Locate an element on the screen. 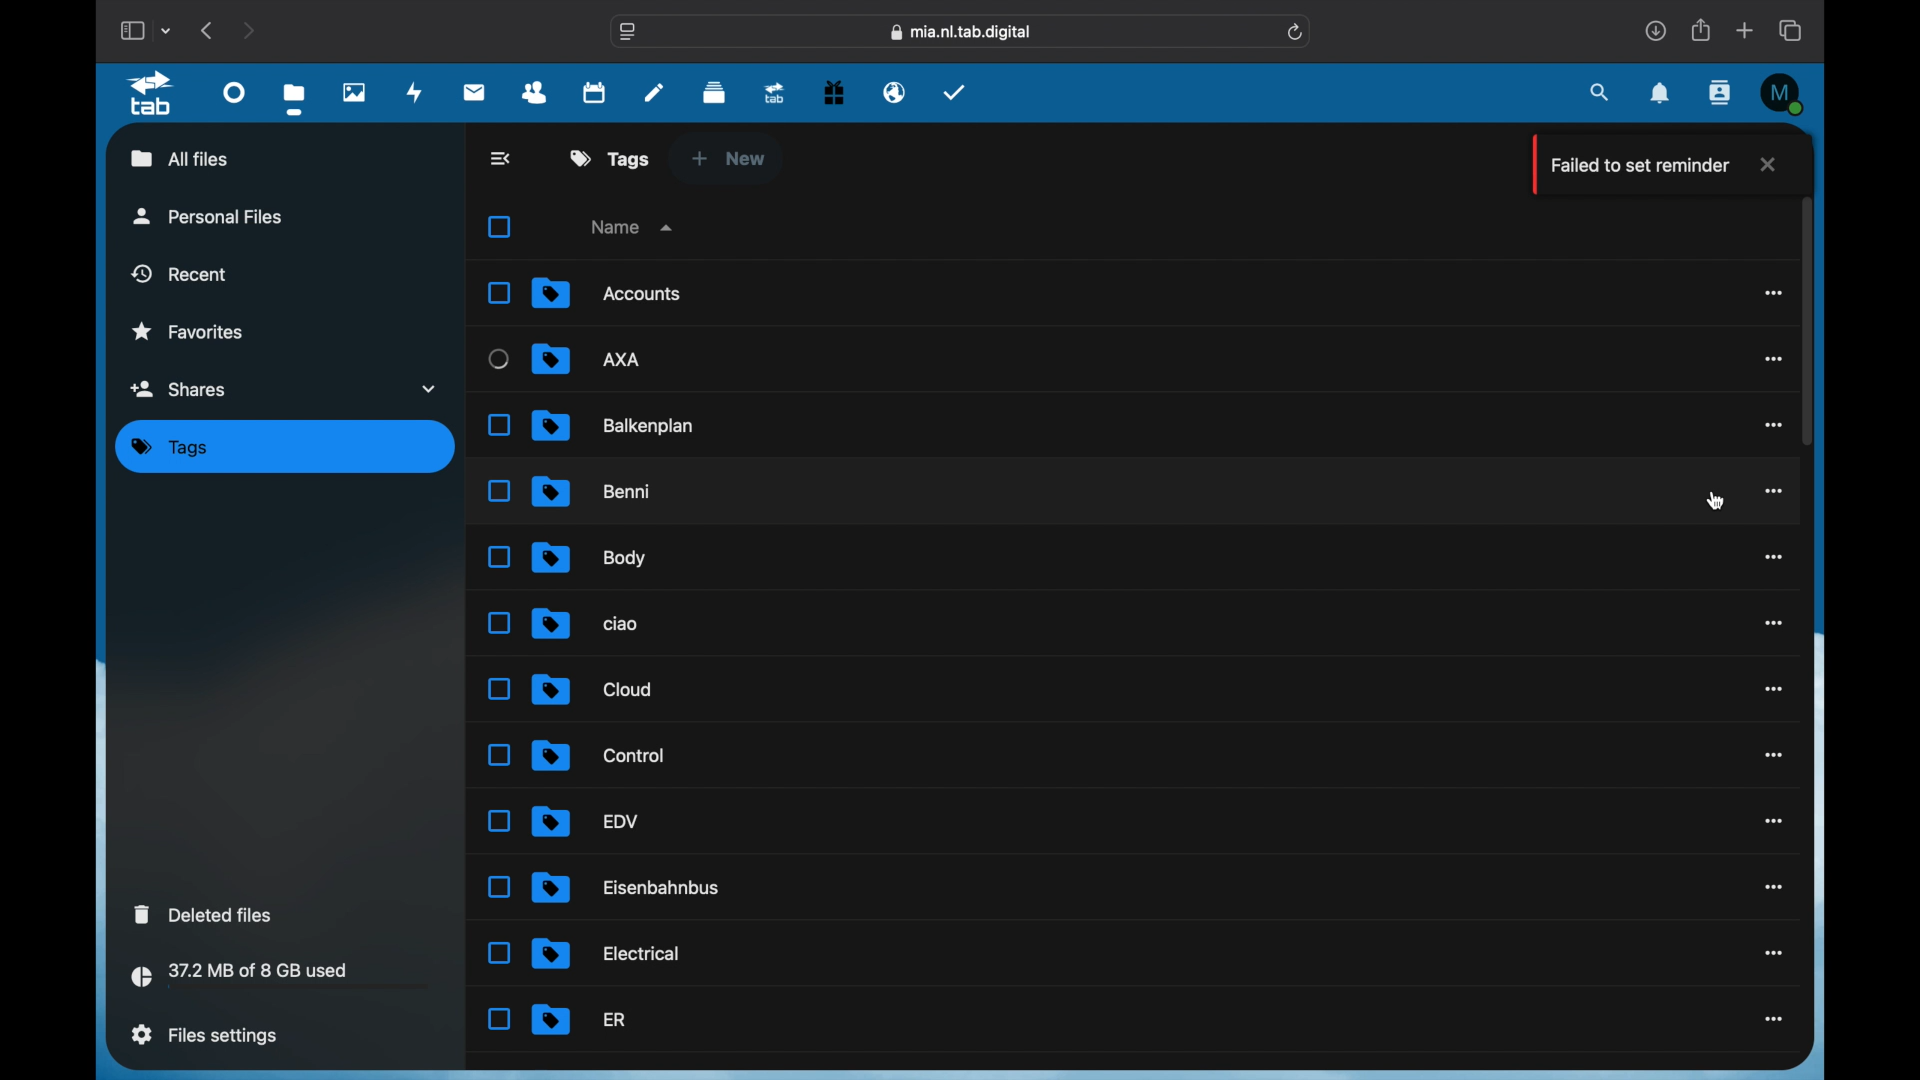 The height and width of the screenshot is (1080, 1920). mail is located at coordinates (475, 91).